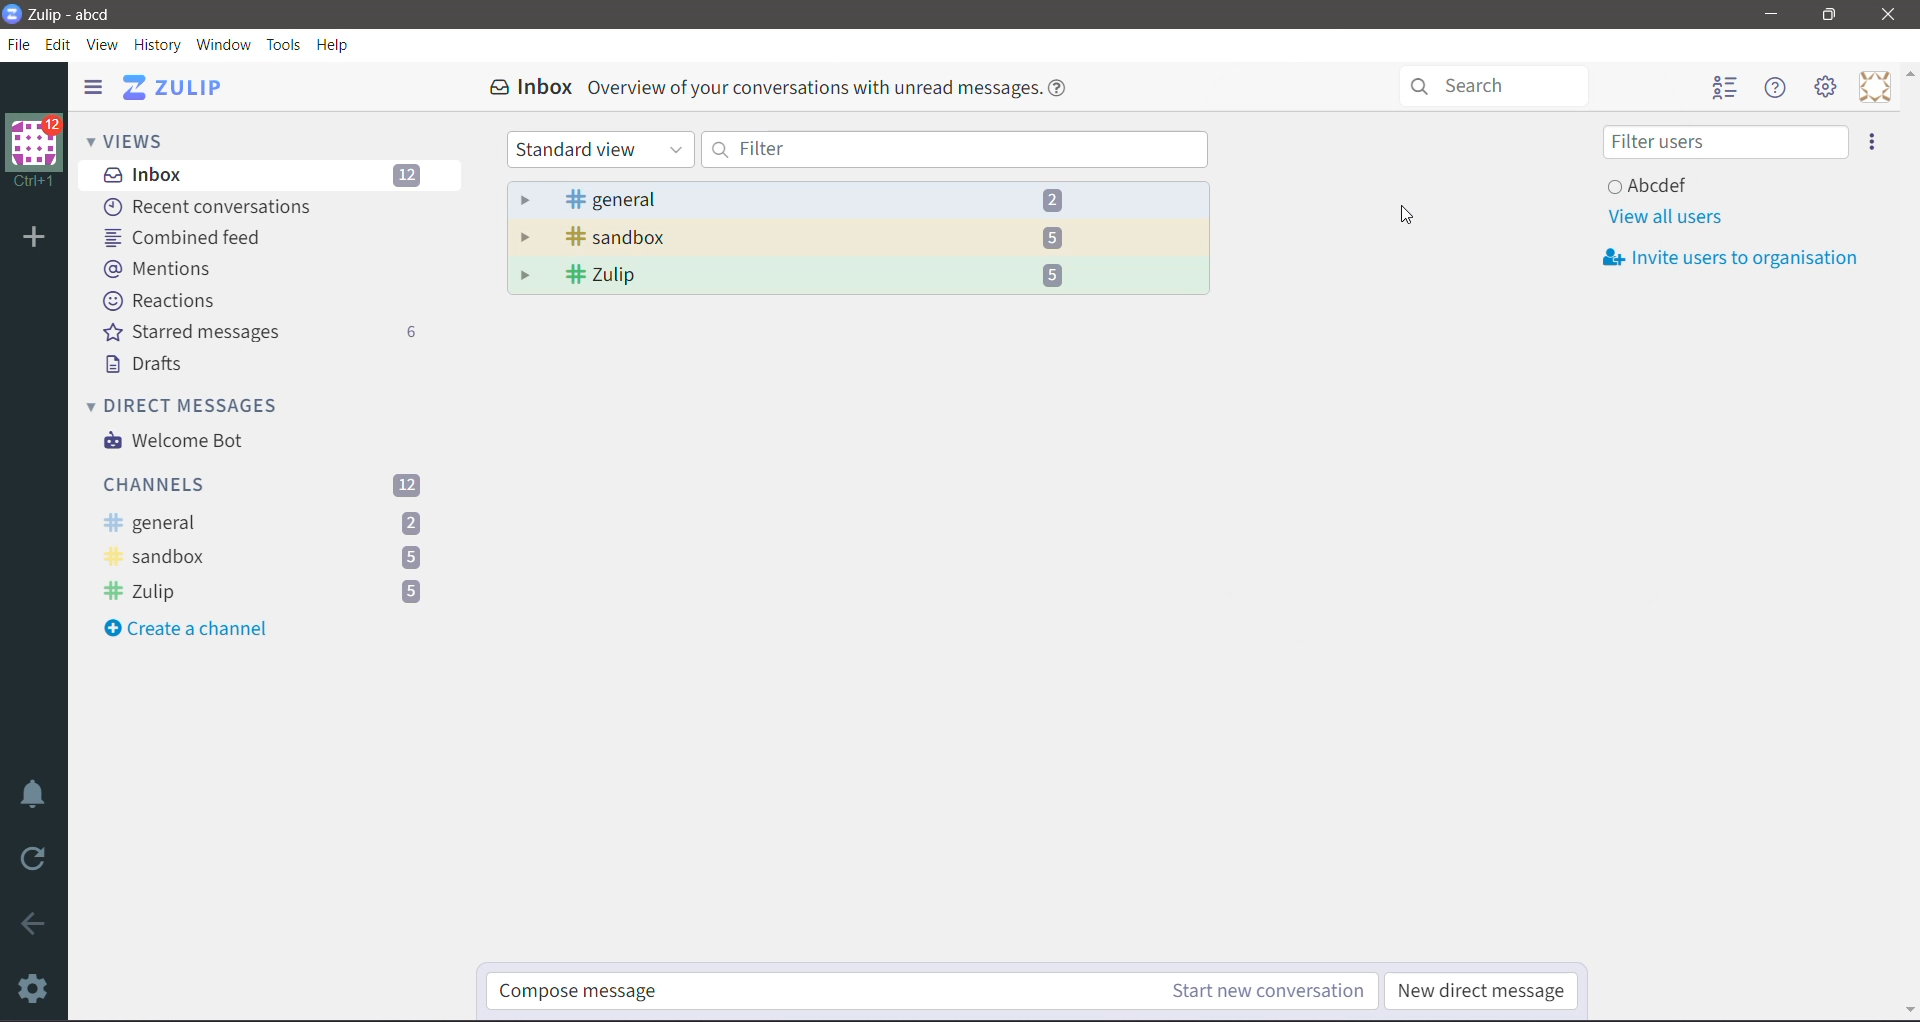  Describe the element at coordinates (59, 43) in the screenshot. I see `Edit` at that location.